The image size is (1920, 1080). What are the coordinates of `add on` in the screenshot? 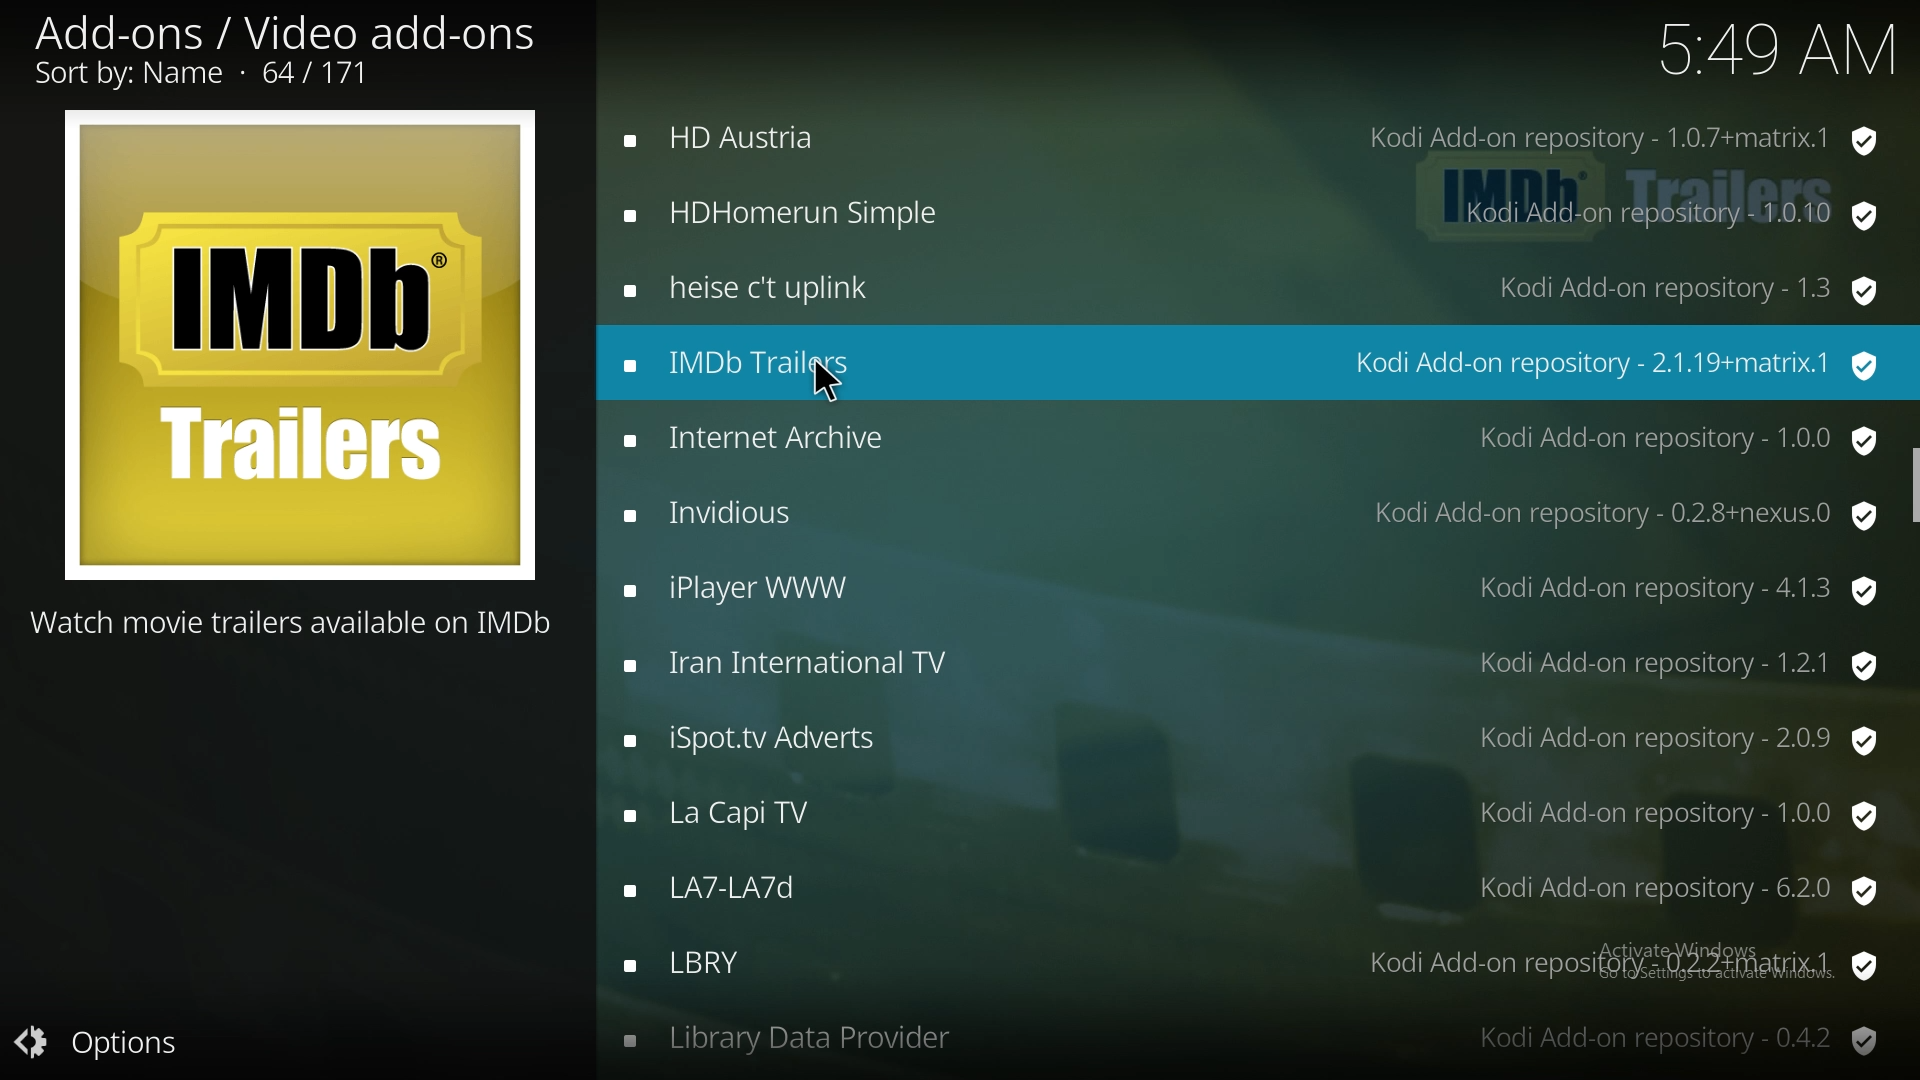 It's located at (1250, 819).